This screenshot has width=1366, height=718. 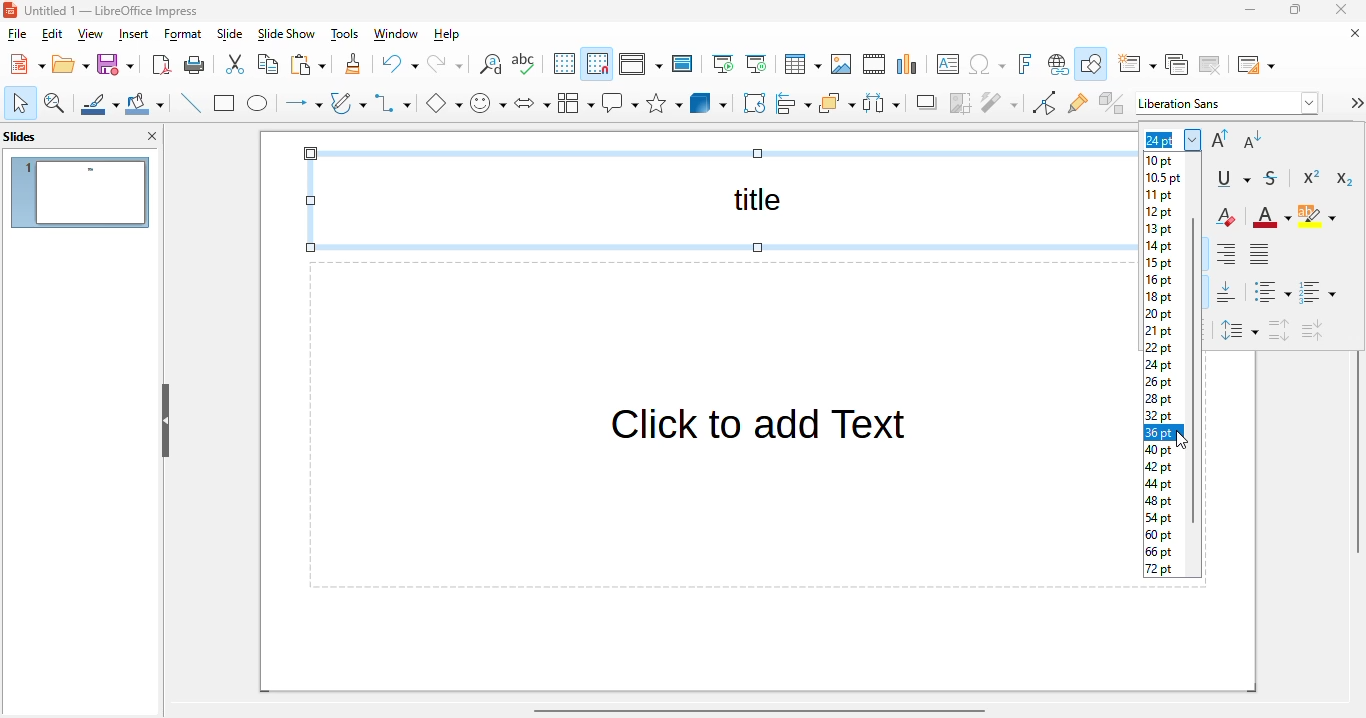 I want to click on lines and arrows, so click(x=302, y=104).